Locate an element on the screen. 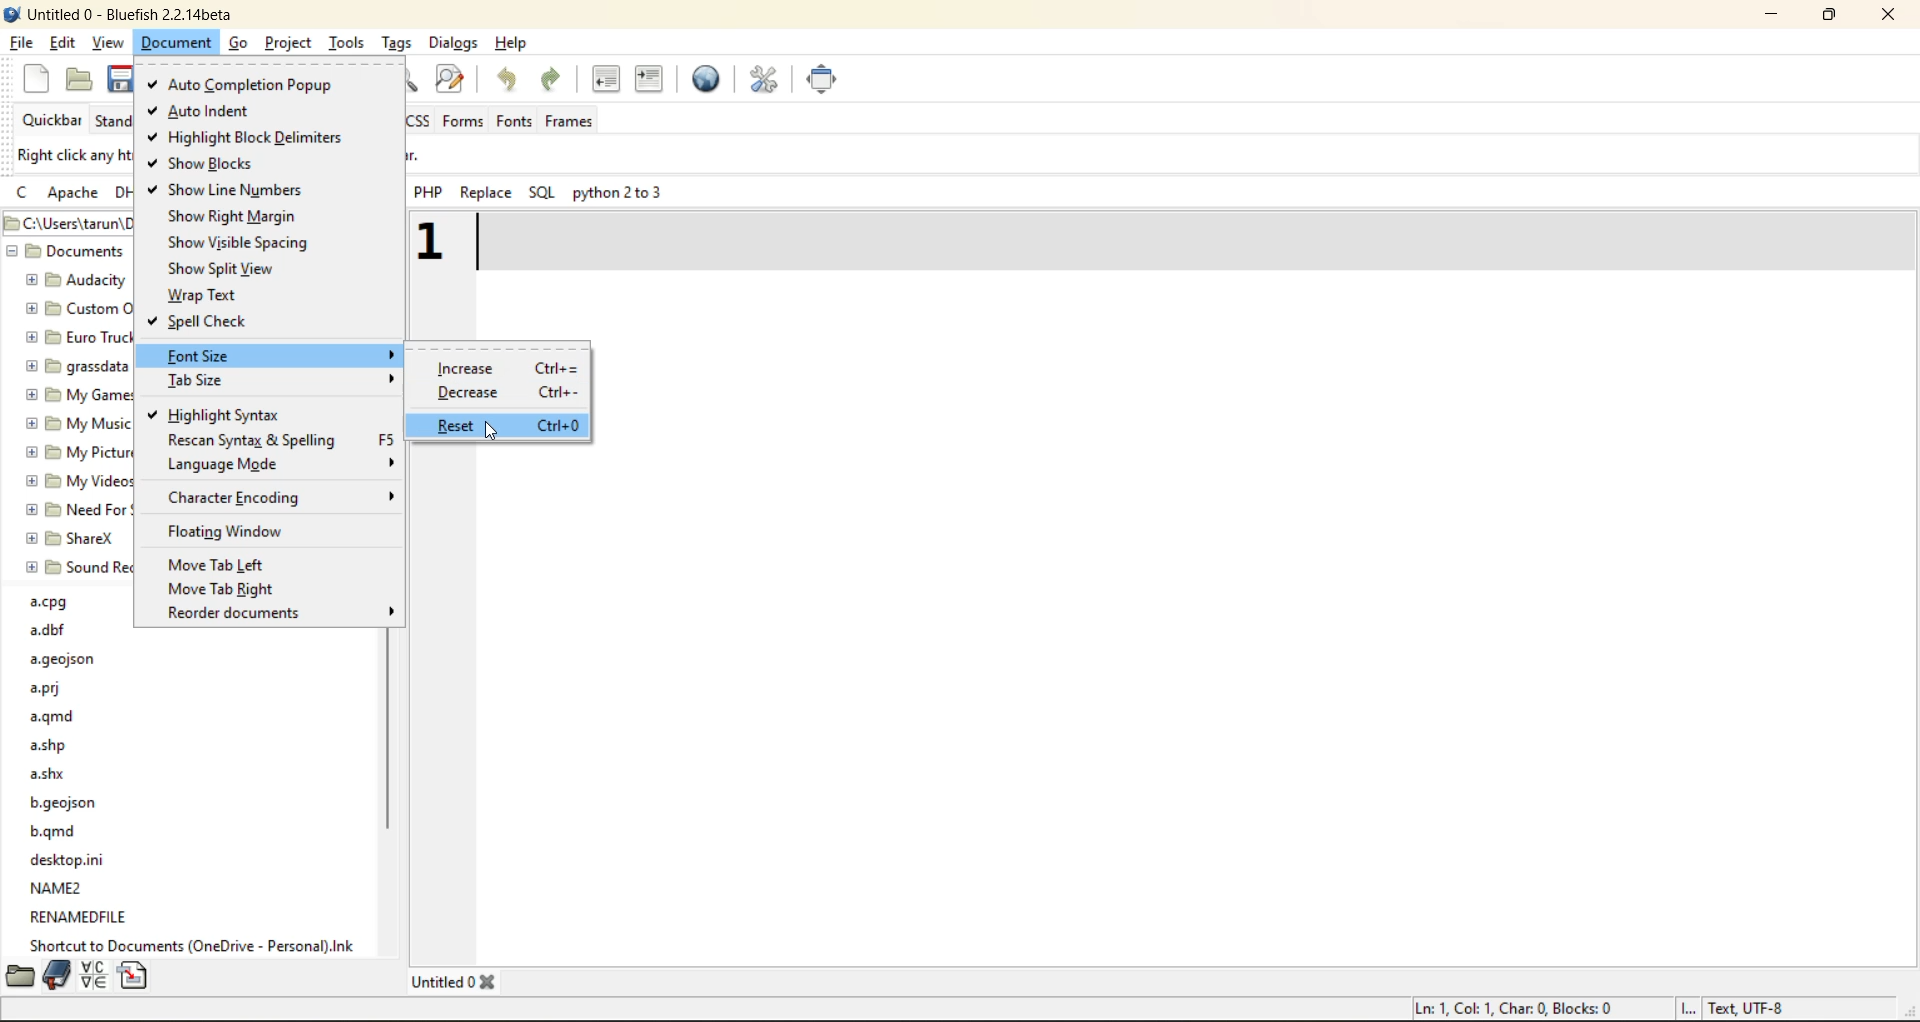  Documents is located at coordinates (73, 251).